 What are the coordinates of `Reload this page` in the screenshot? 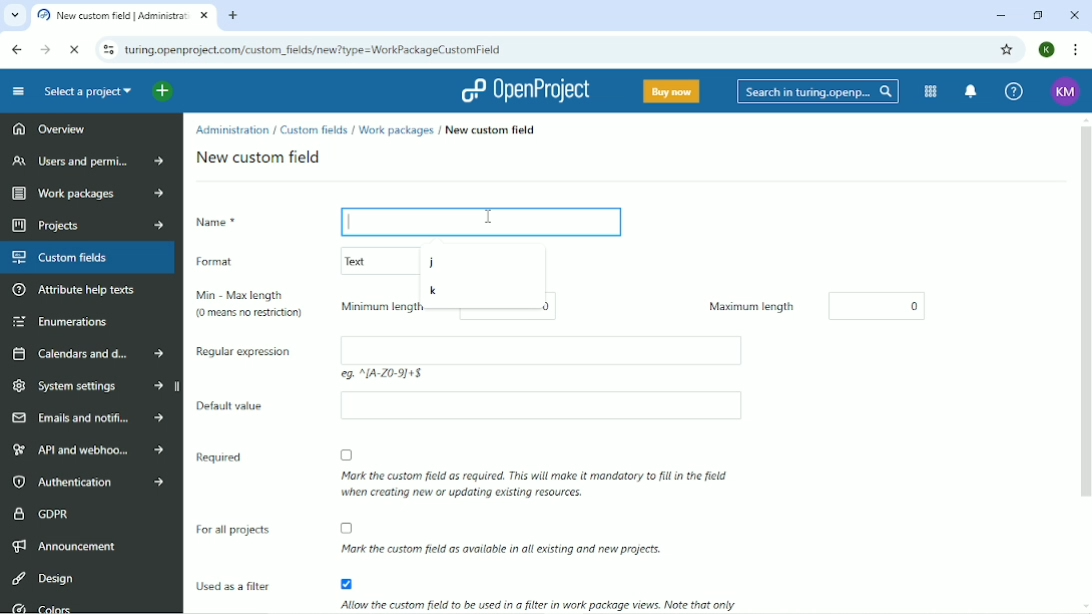 It's located at (76, 49).